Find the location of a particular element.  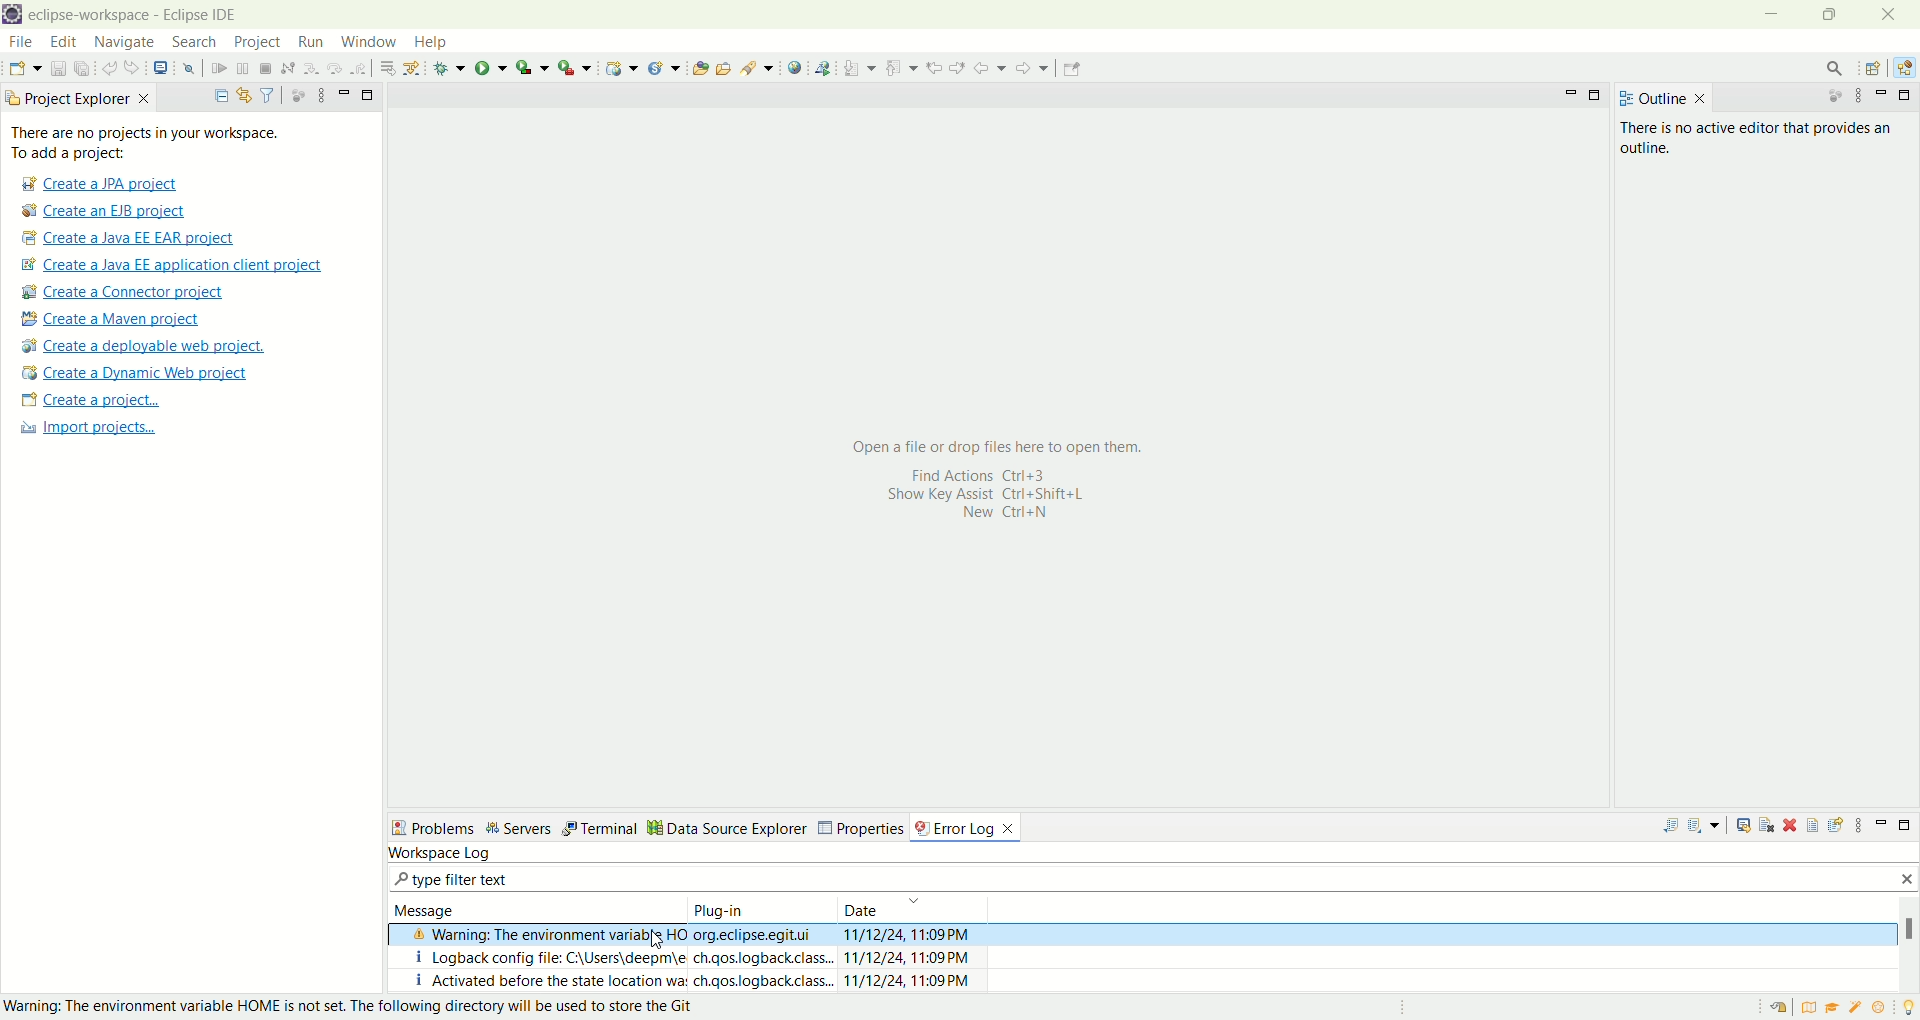

message is located at coordinates (533, 905).